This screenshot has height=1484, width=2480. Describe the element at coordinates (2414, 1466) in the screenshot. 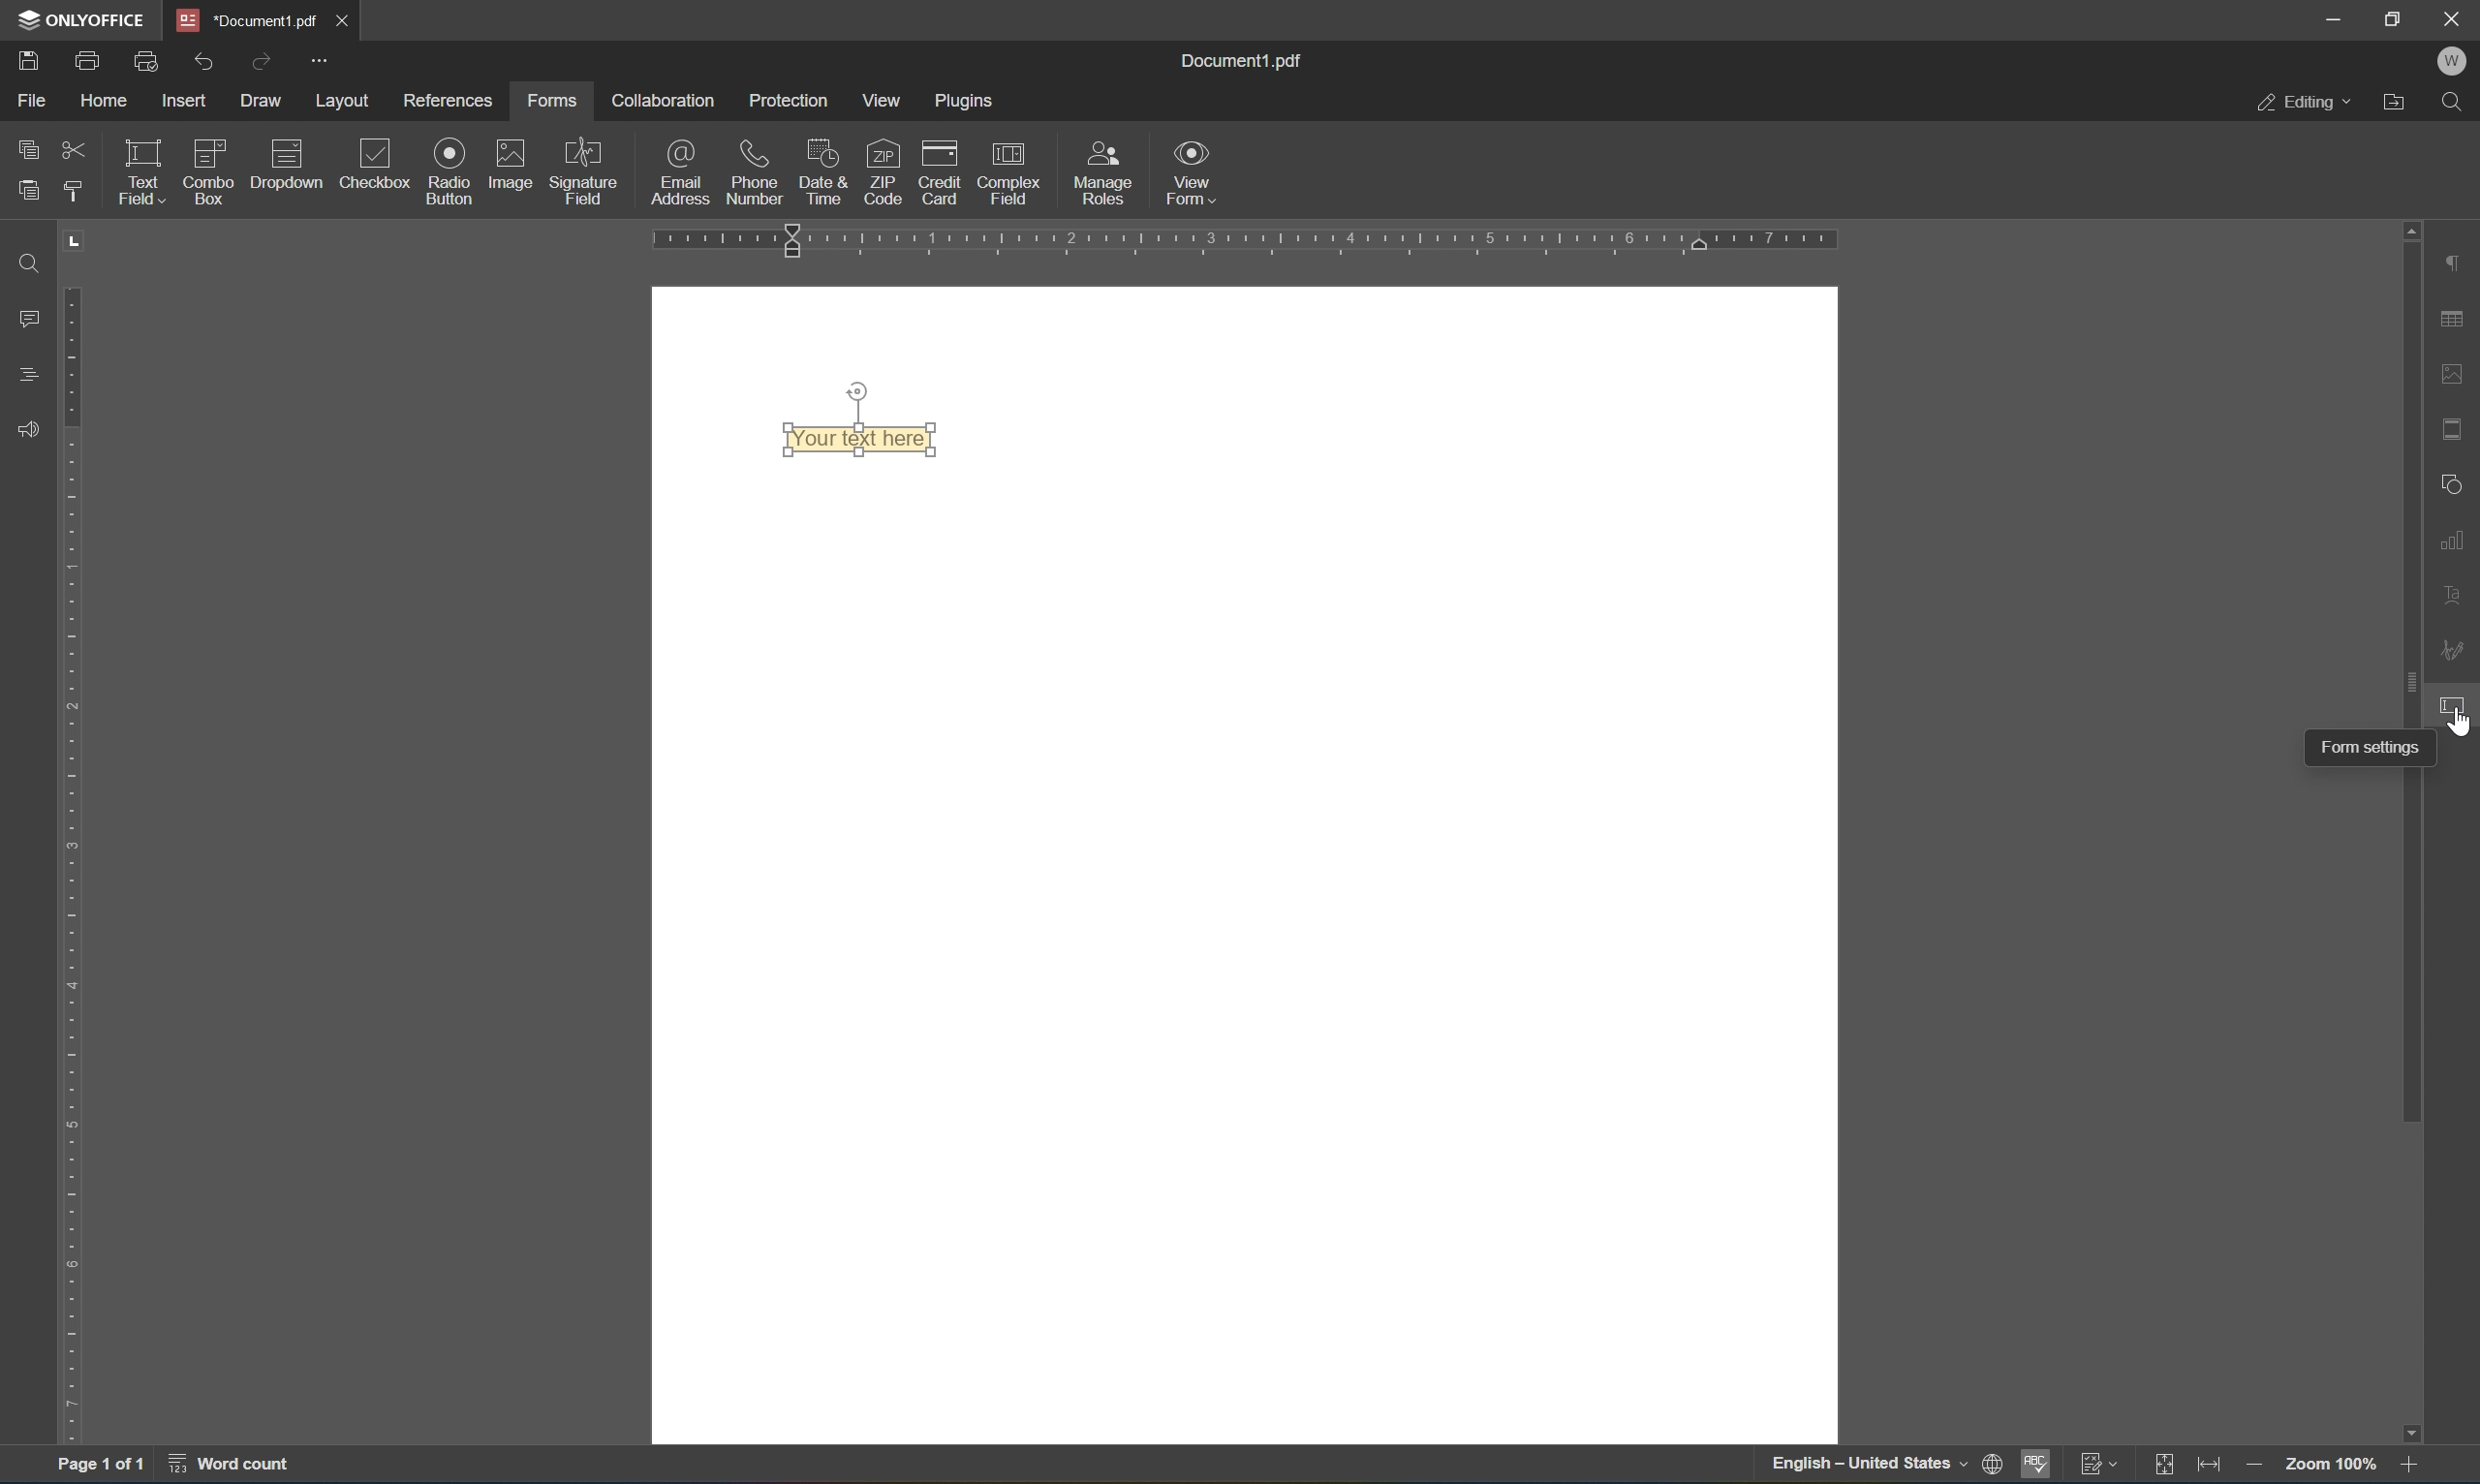

I see `zoom out` at that location.